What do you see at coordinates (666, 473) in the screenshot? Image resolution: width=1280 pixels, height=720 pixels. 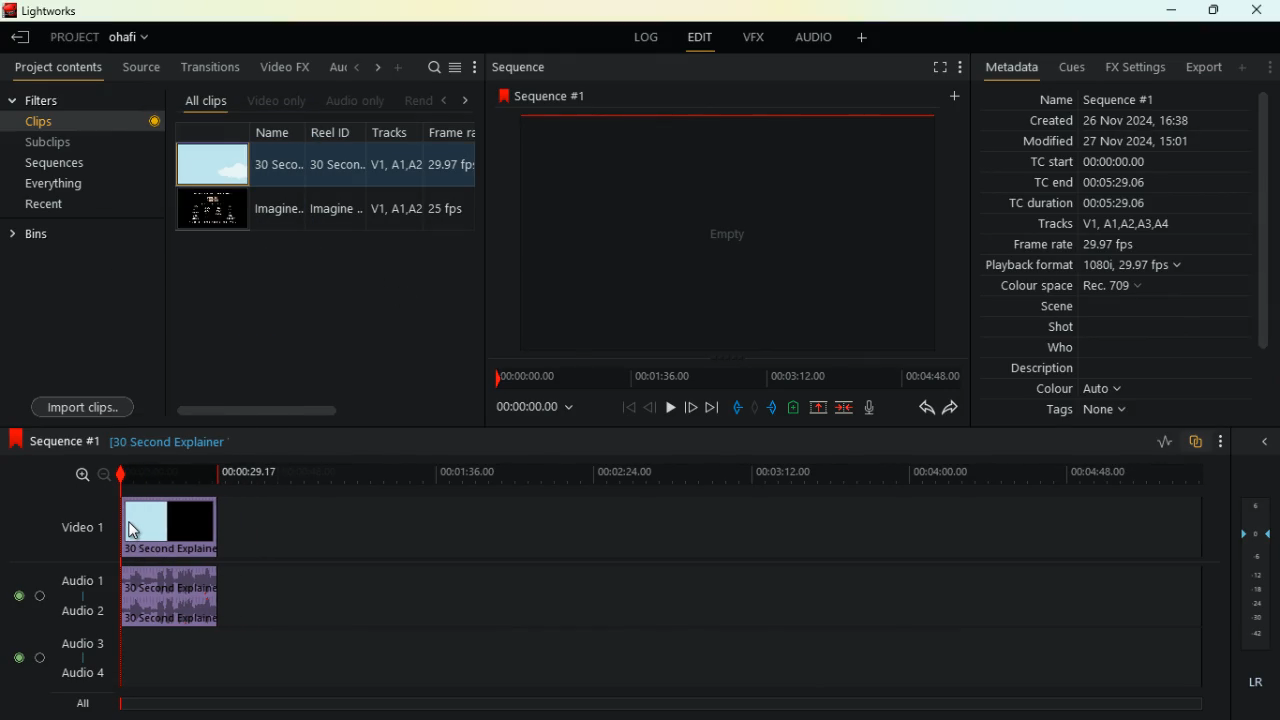 I see `timeline` at bounding box center [666, 473].